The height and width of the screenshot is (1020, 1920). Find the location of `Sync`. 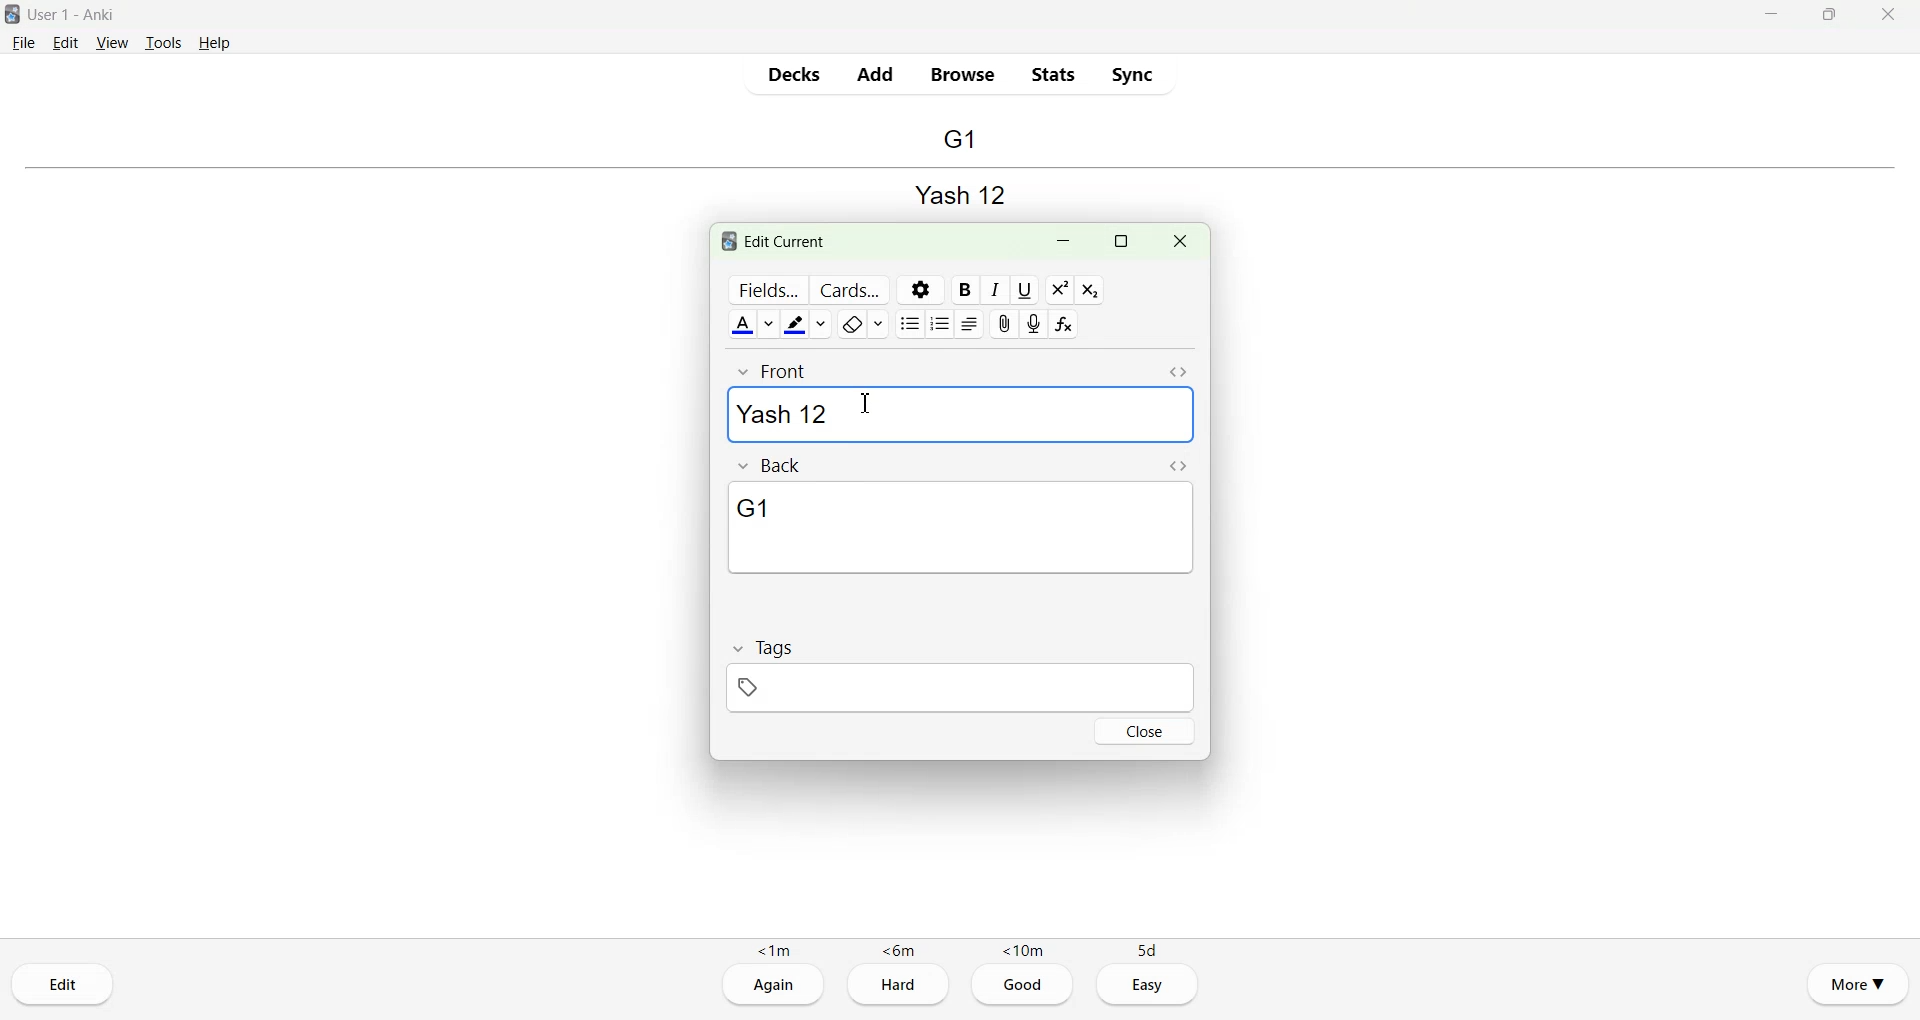

Sync is located at coordinates (1132, 74).